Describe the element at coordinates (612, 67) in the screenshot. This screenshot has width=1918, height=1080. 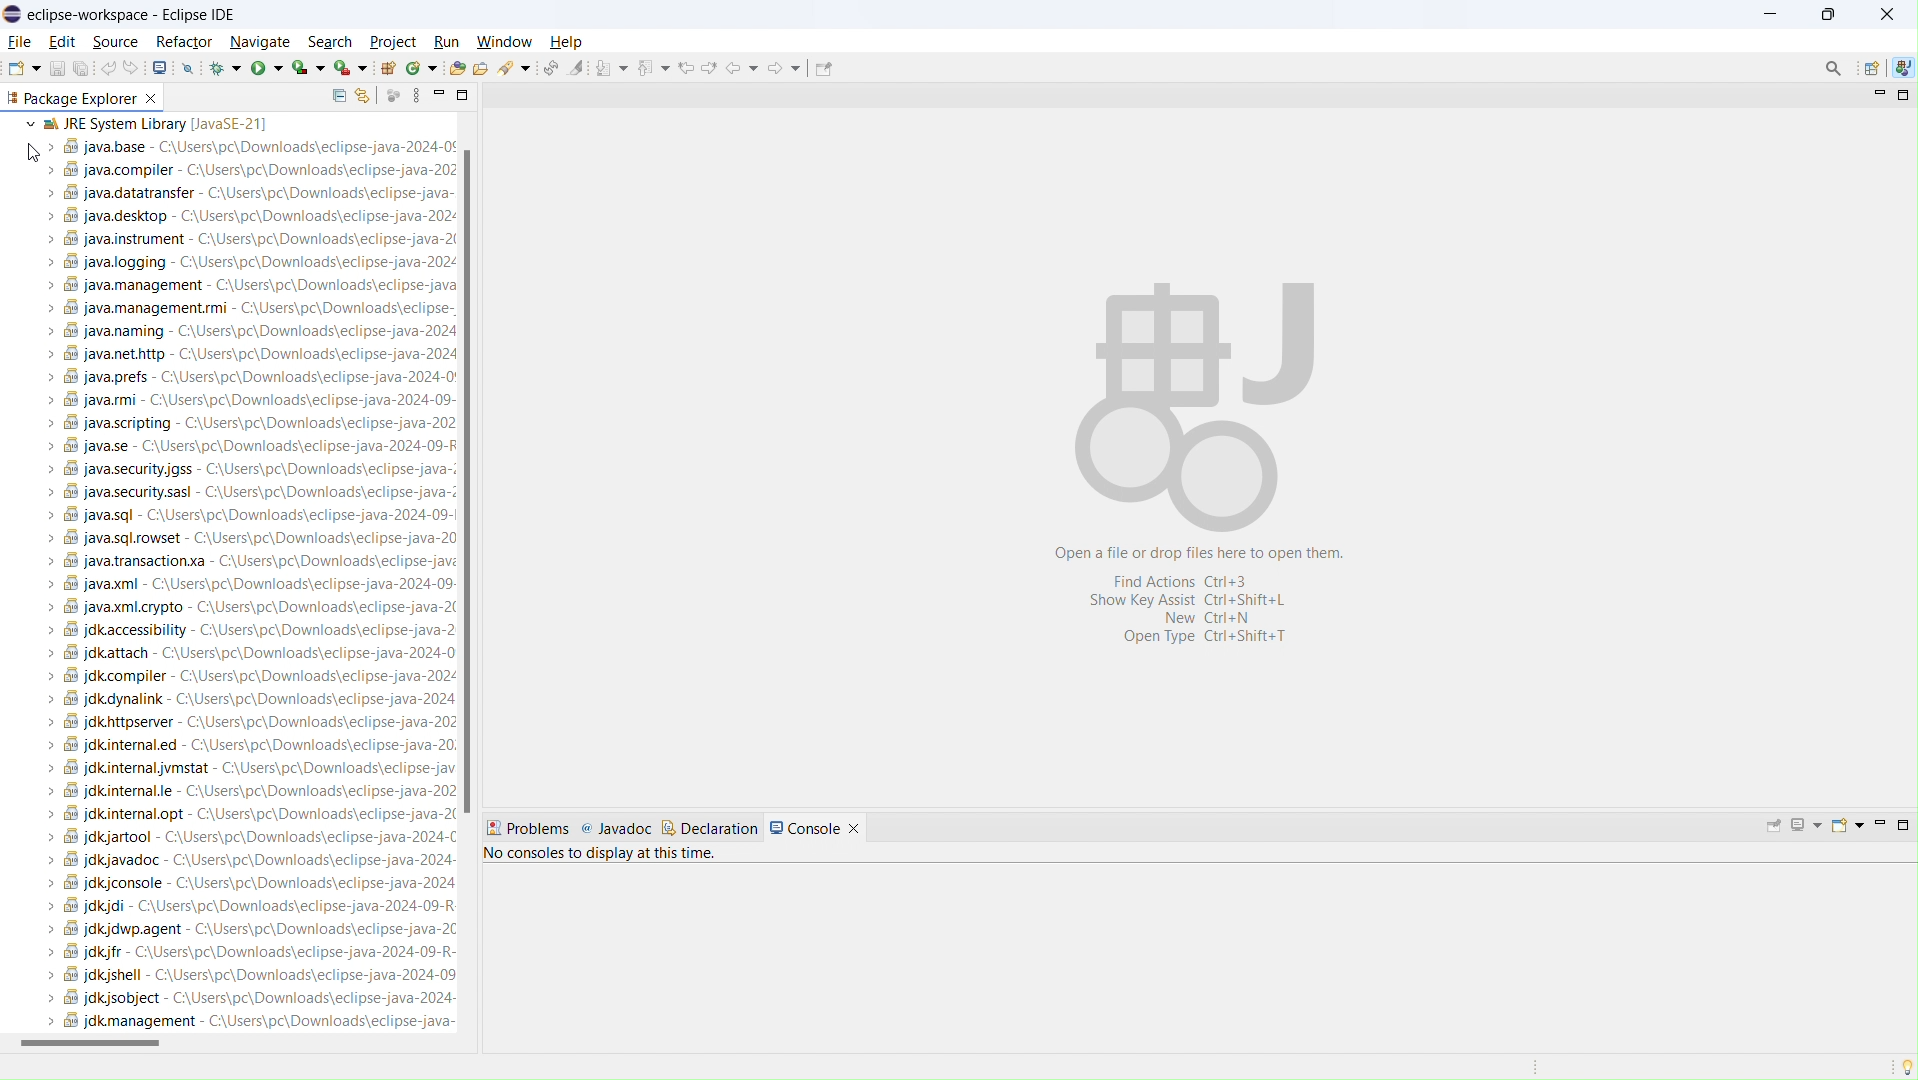
I see `next annotation` at that location.